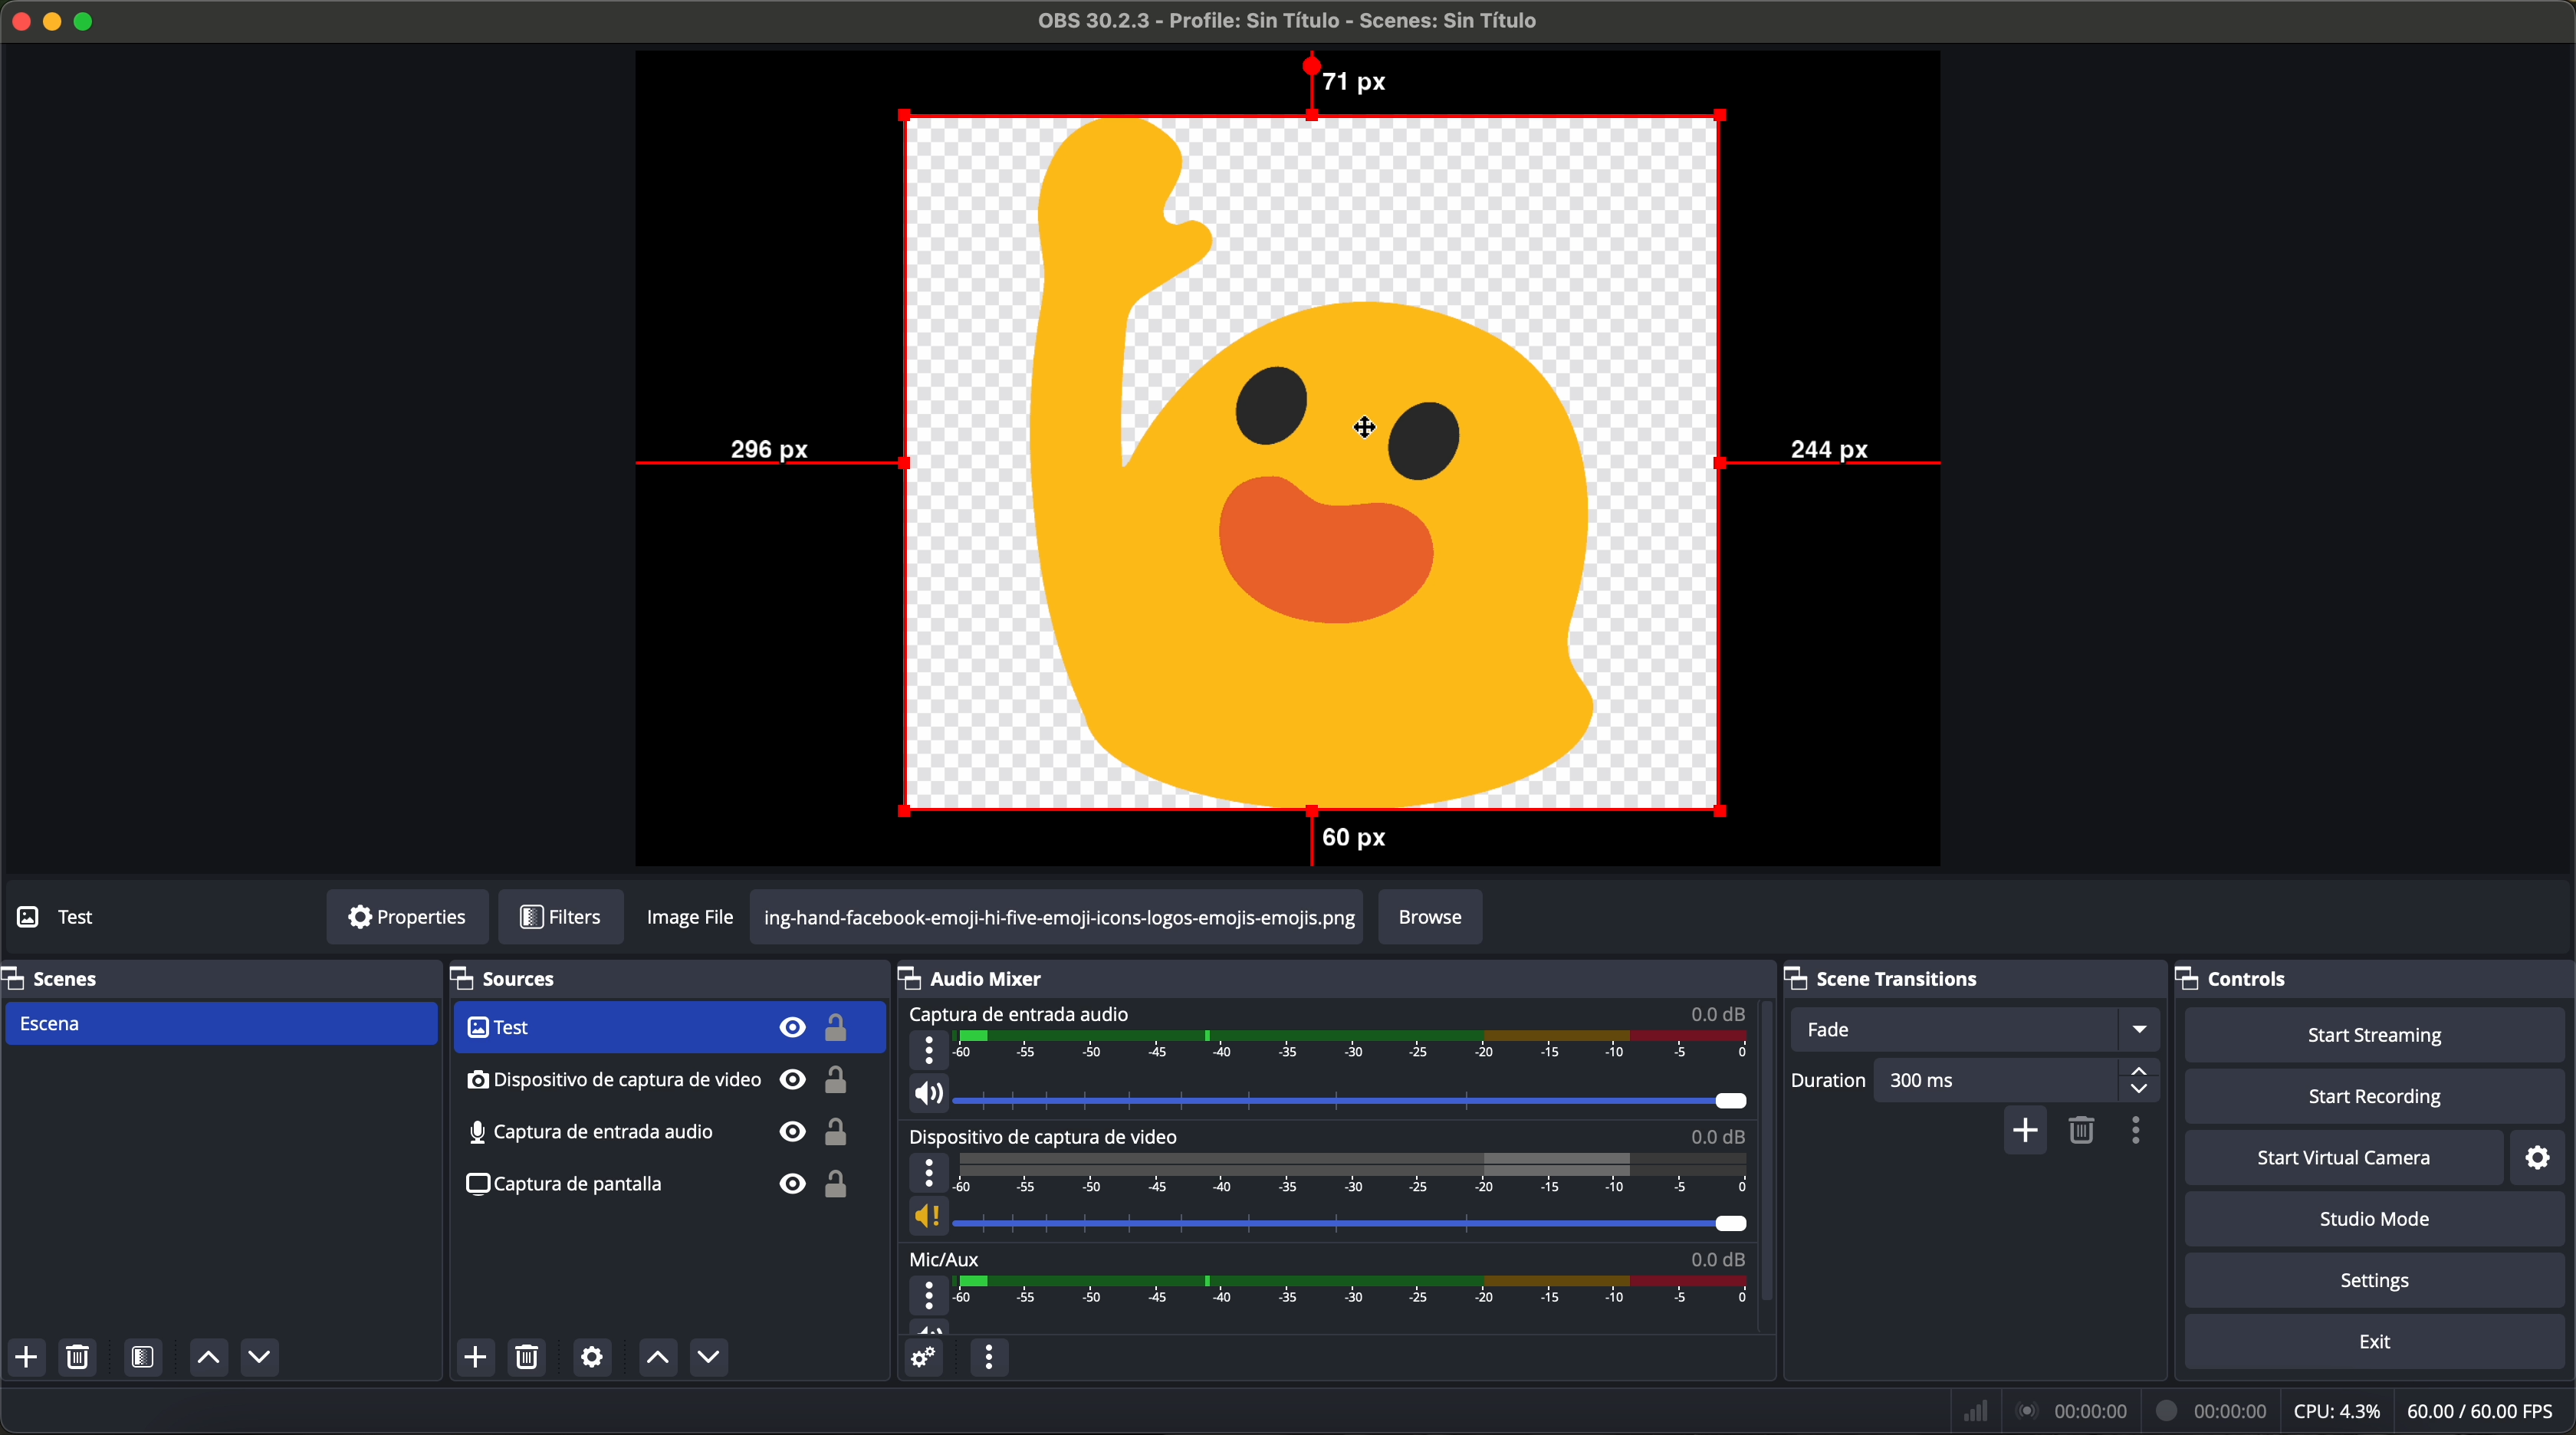  What do you see at coordinates (929, 1050) in the screenshot?
I see `more options` at bounding box center [929, 1050].